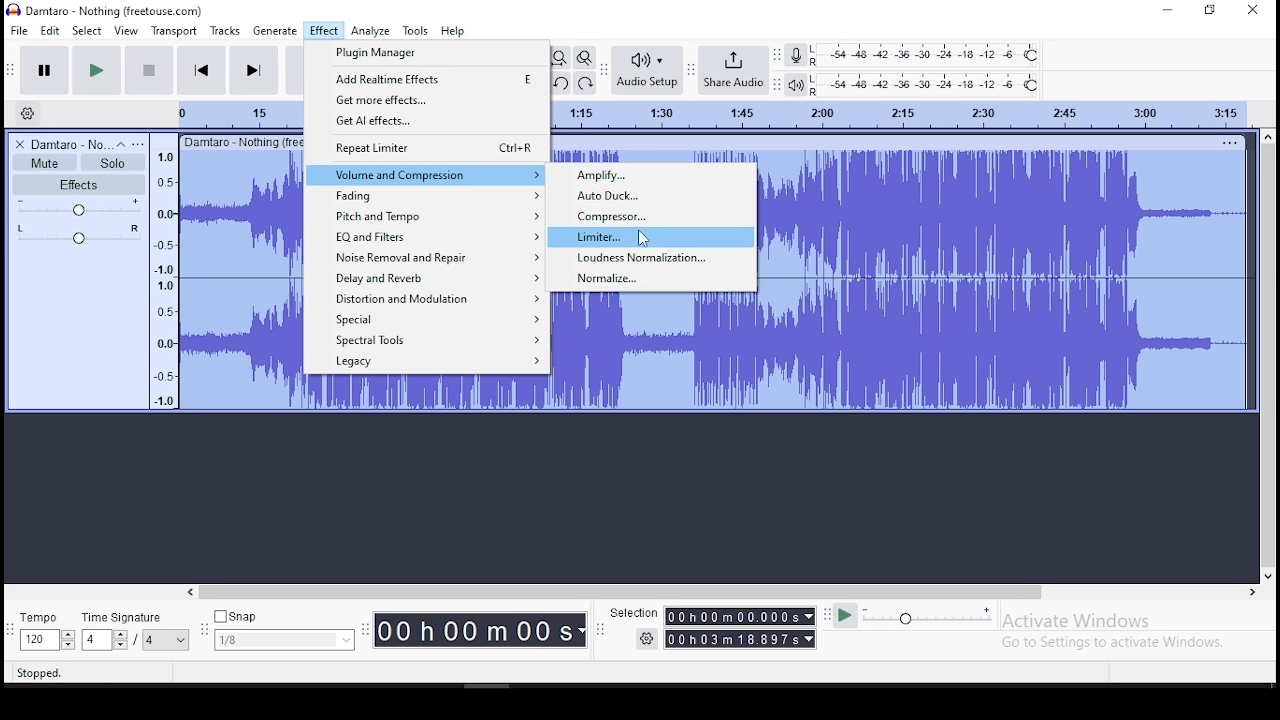  I want to click on click and drag to select audio, so click(255, 674).